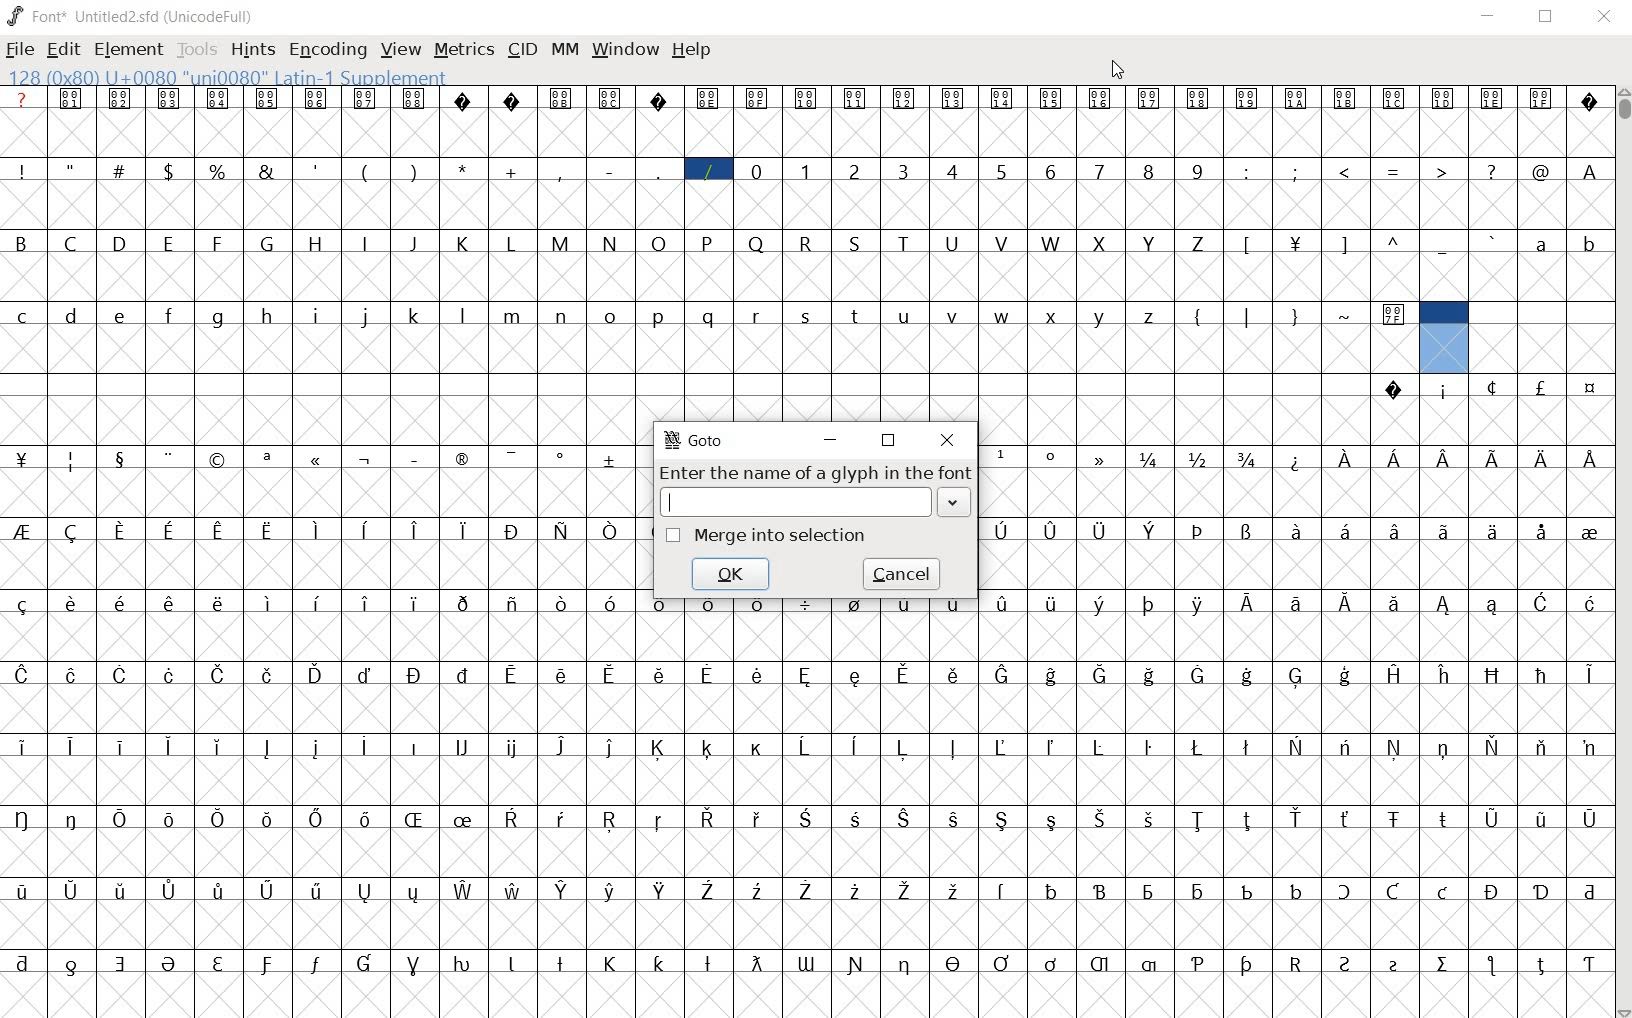  I want to click on Symbol, so click(856, 819).